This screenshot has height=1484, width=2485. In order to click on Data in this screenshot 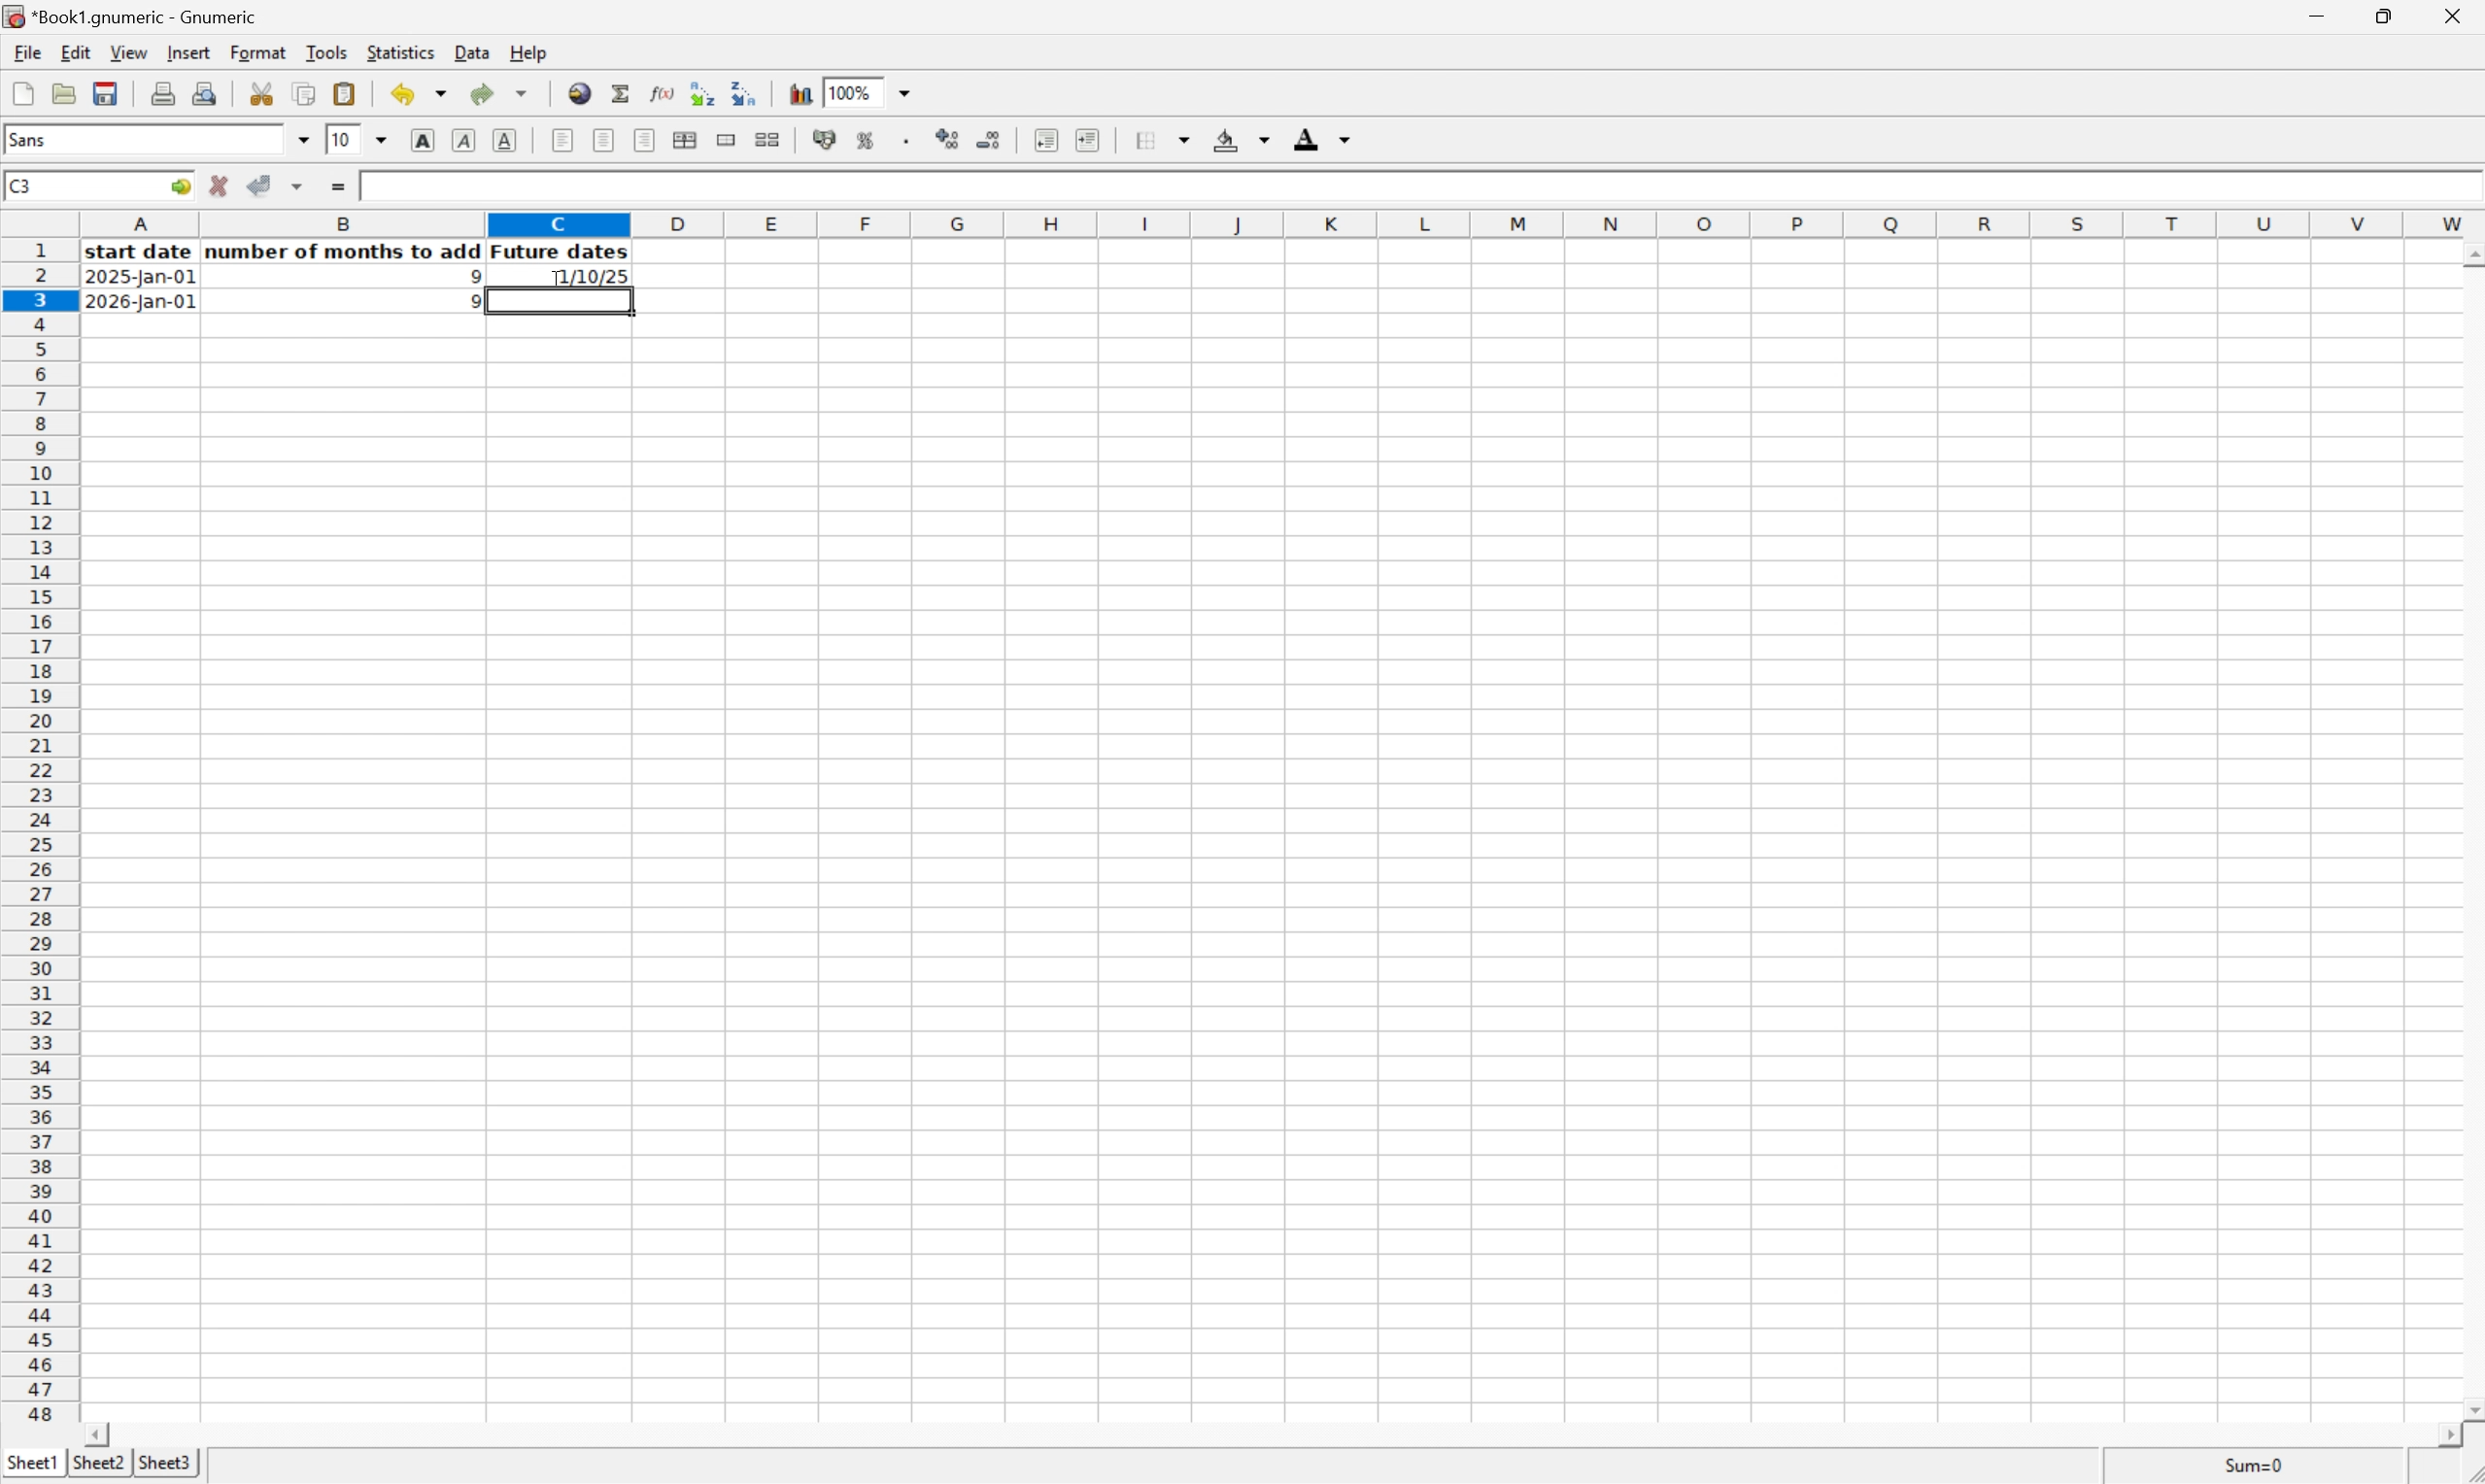, I will do `click(472, 52)`.